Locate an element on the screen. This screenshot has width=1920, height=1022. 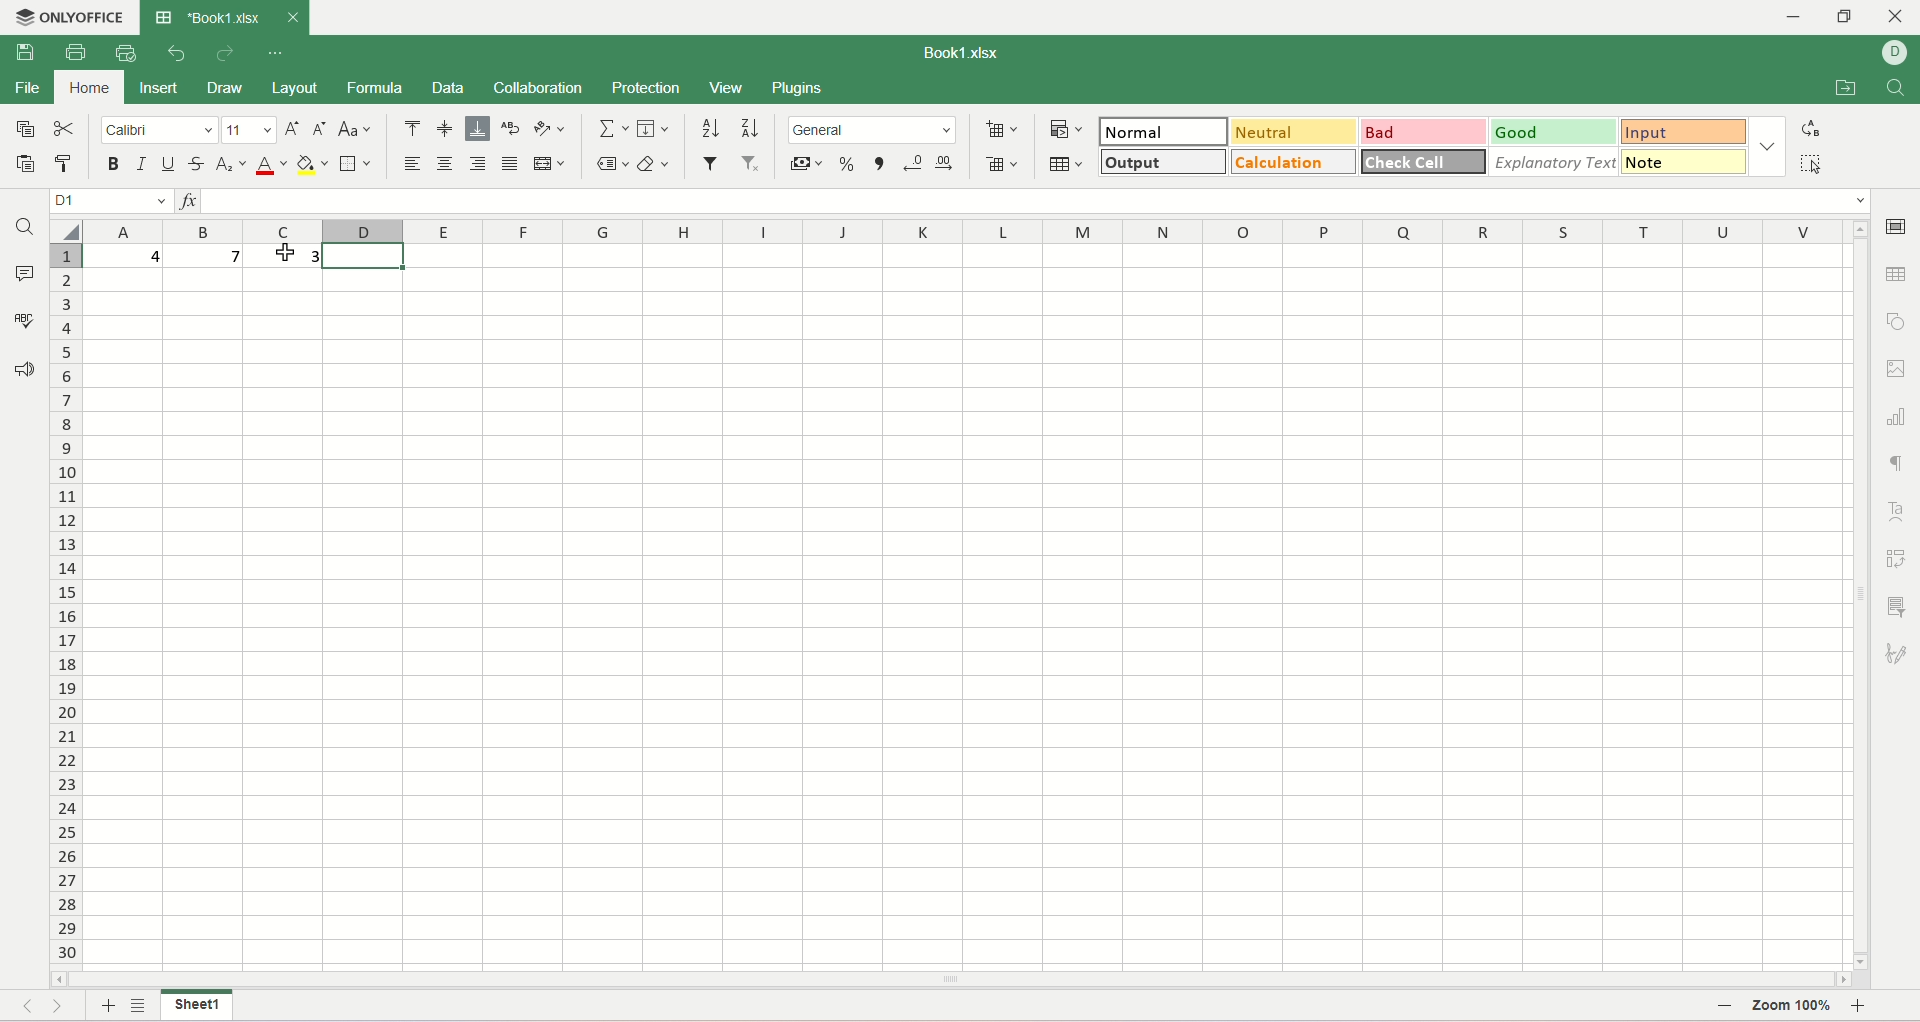
feedback and support is located at coordinates (24, 373).